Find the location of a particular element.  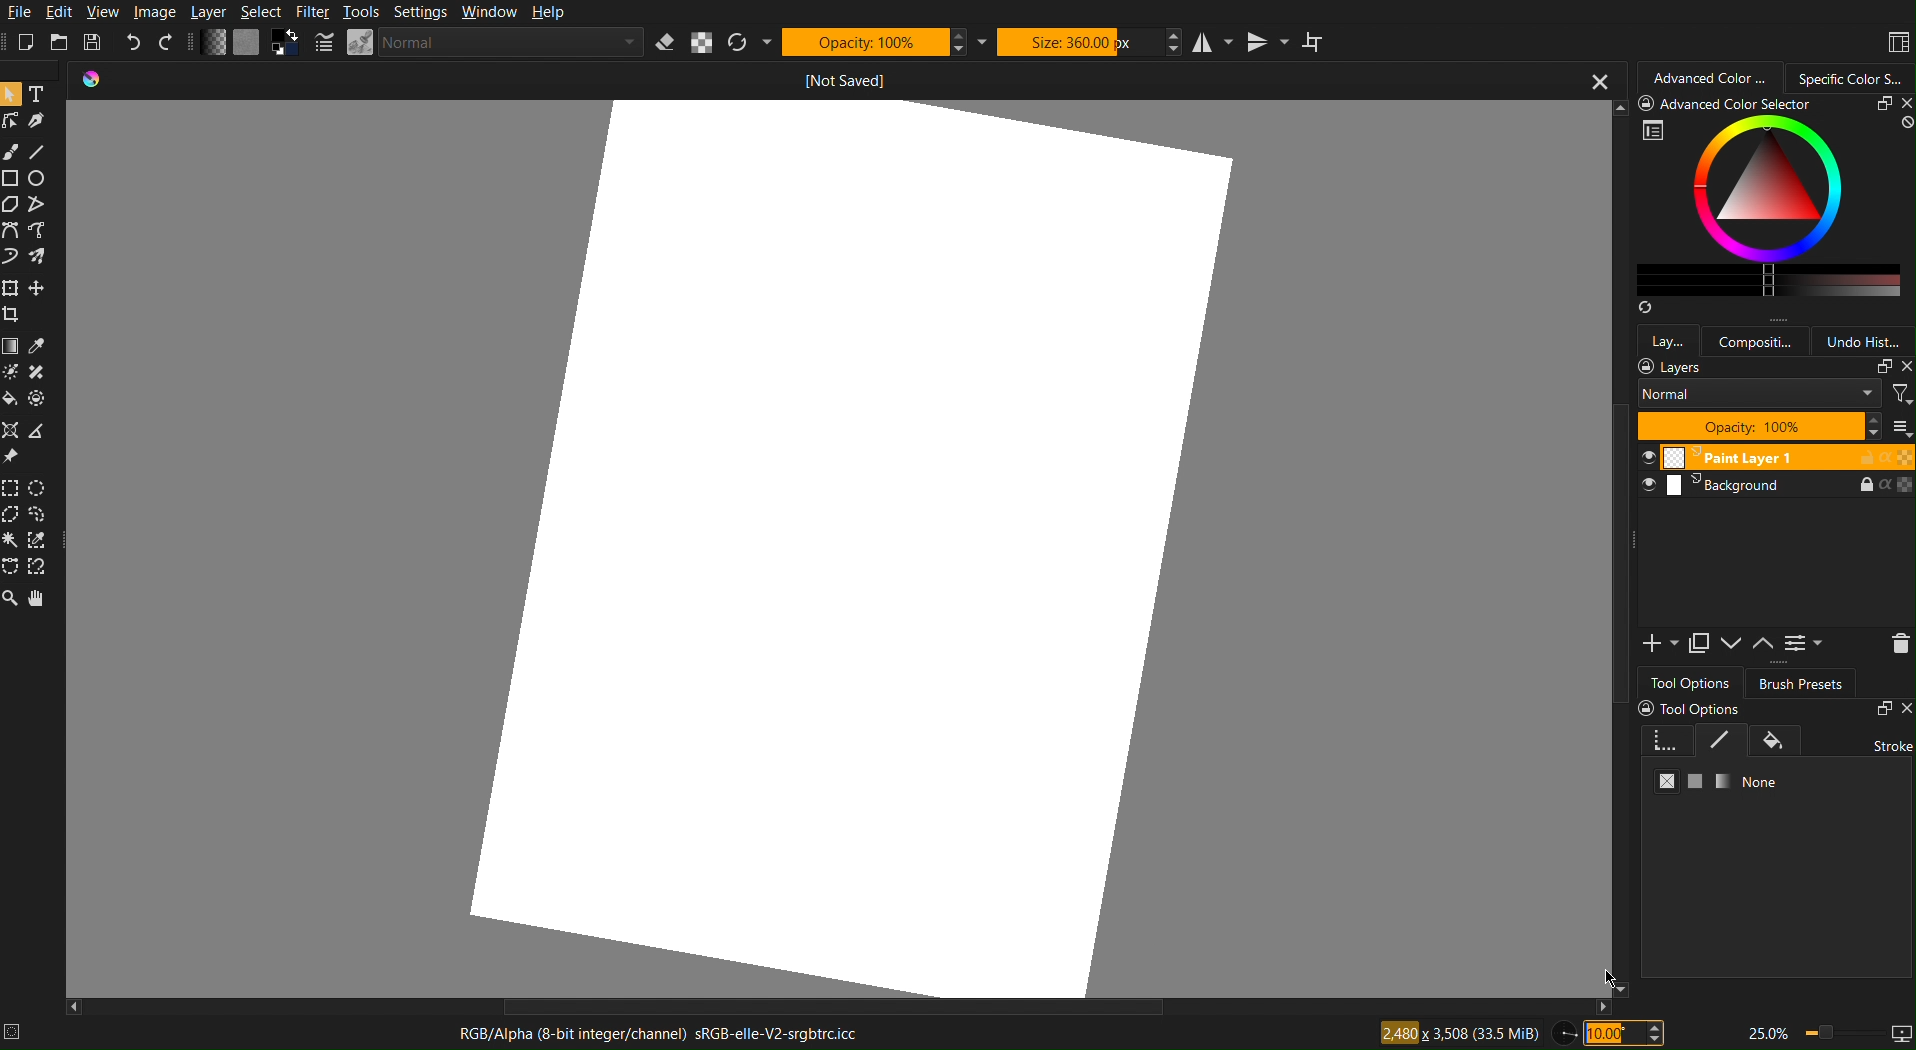

Square is located at coordinates (12, 176).